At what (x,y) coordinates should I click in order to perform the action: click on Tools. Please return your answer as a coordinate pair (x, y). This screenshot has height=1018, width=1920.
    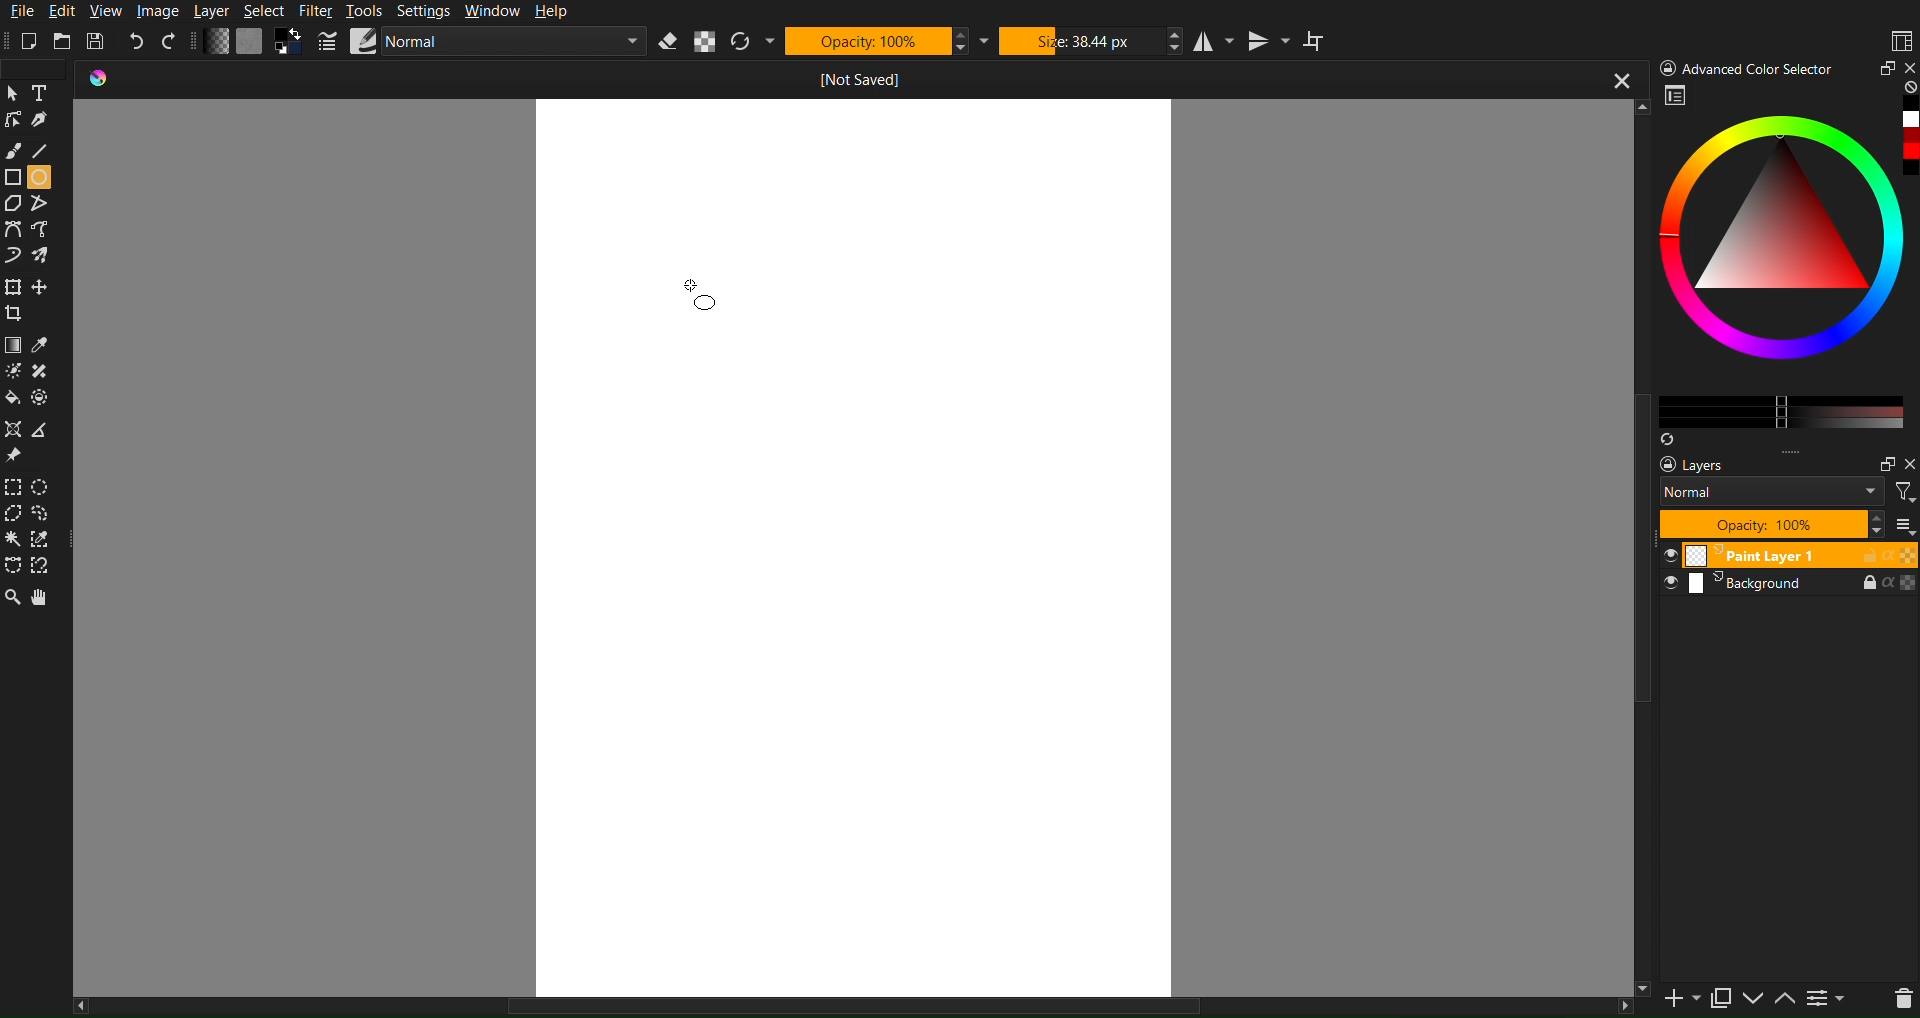
    Looking at the image, I should click on (368, 9).